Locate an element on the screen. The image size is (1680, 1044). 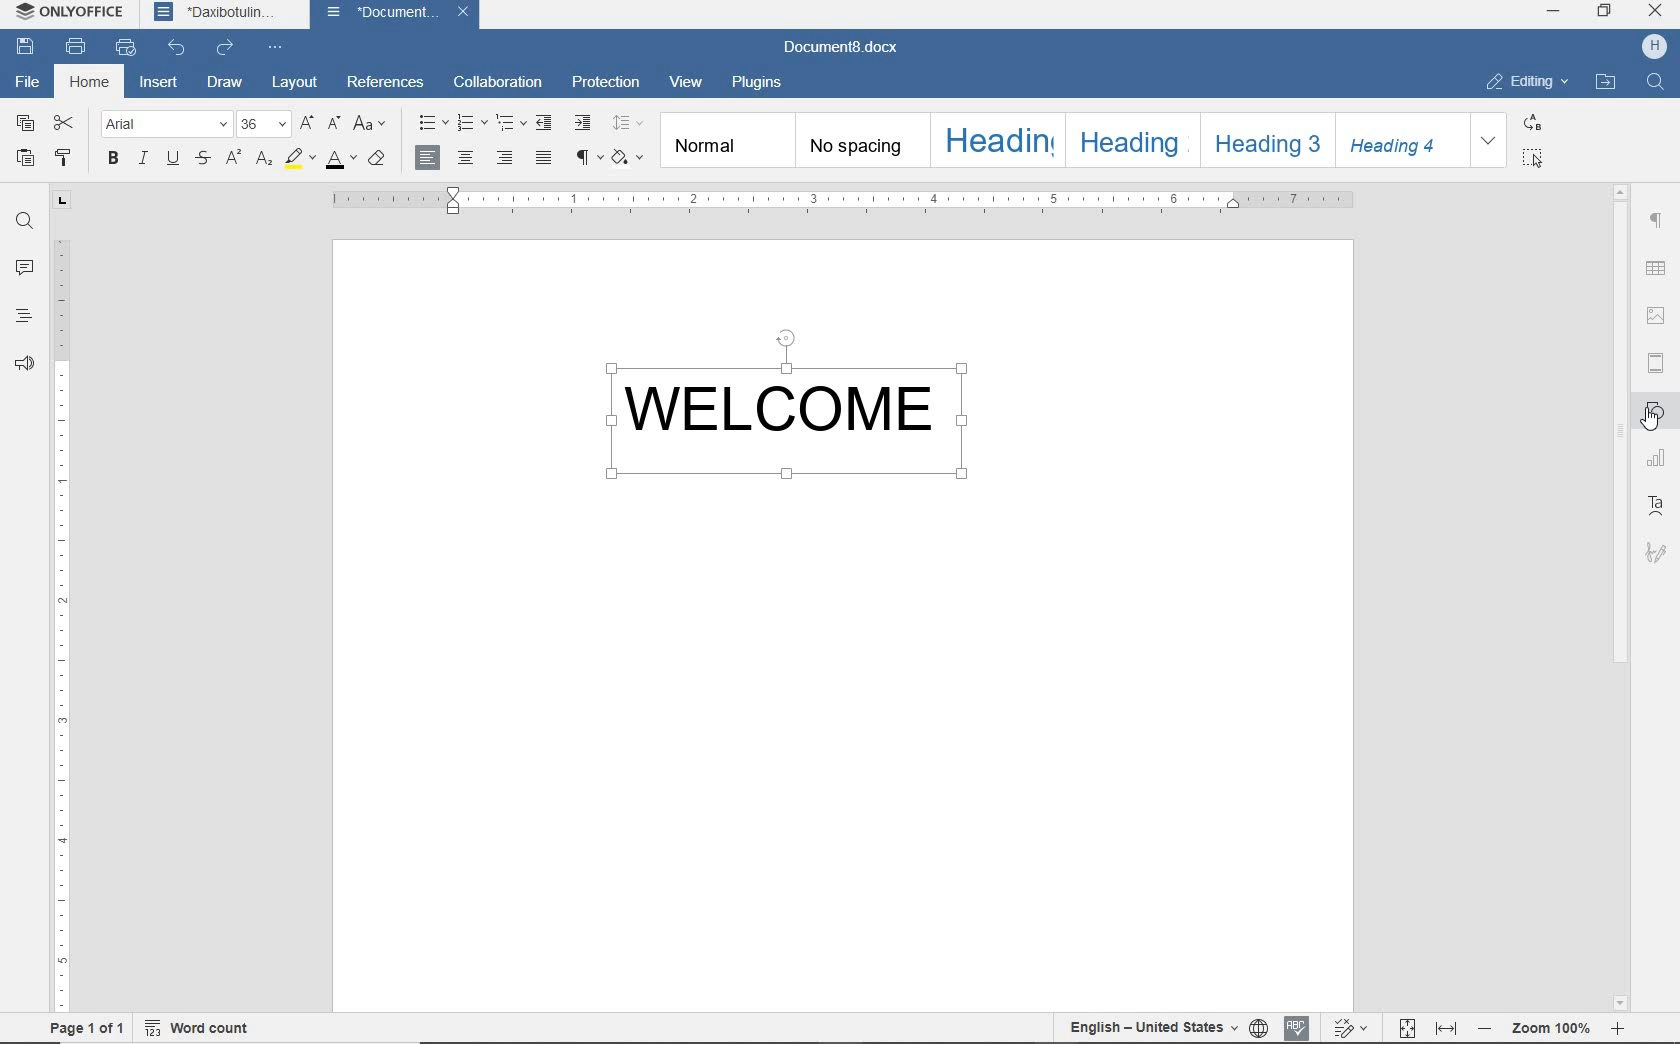
SIGNATURE is located at coordinates (1657, 552).